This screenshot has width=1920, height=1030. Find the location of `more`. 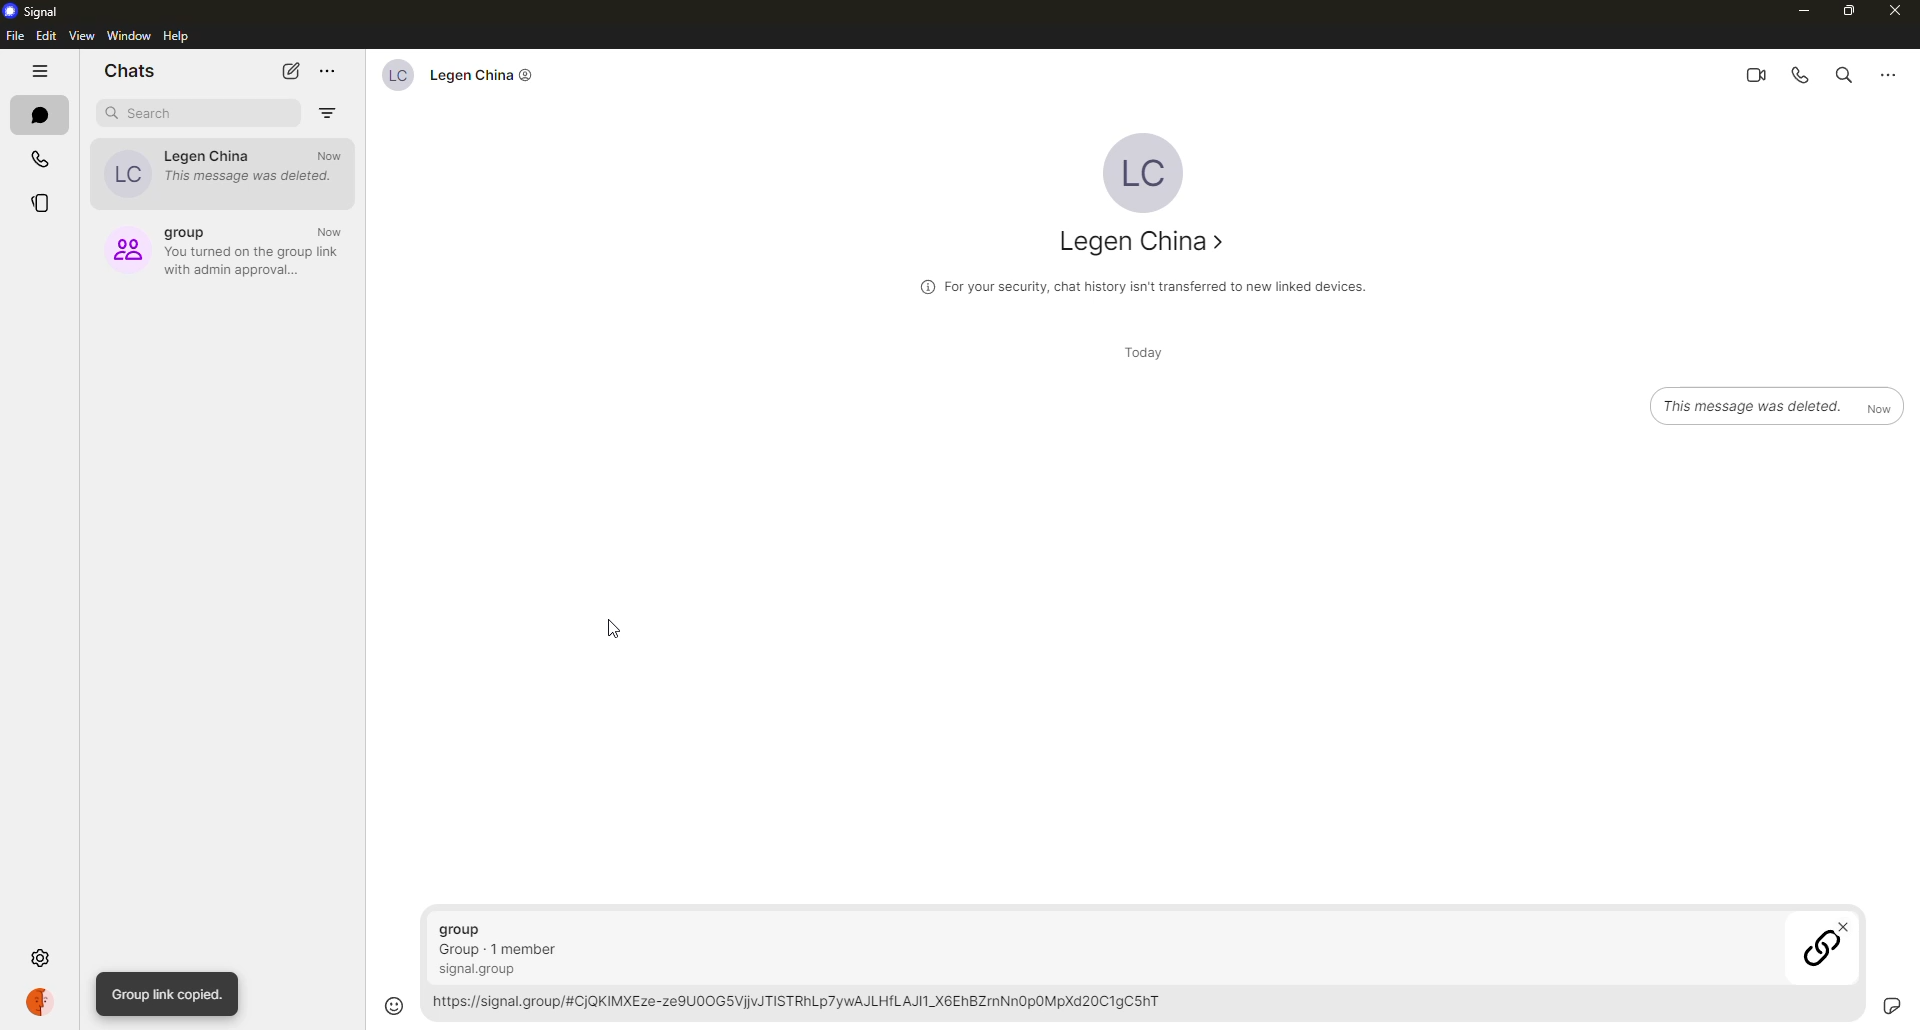

more is located at coordinates (328, 71).